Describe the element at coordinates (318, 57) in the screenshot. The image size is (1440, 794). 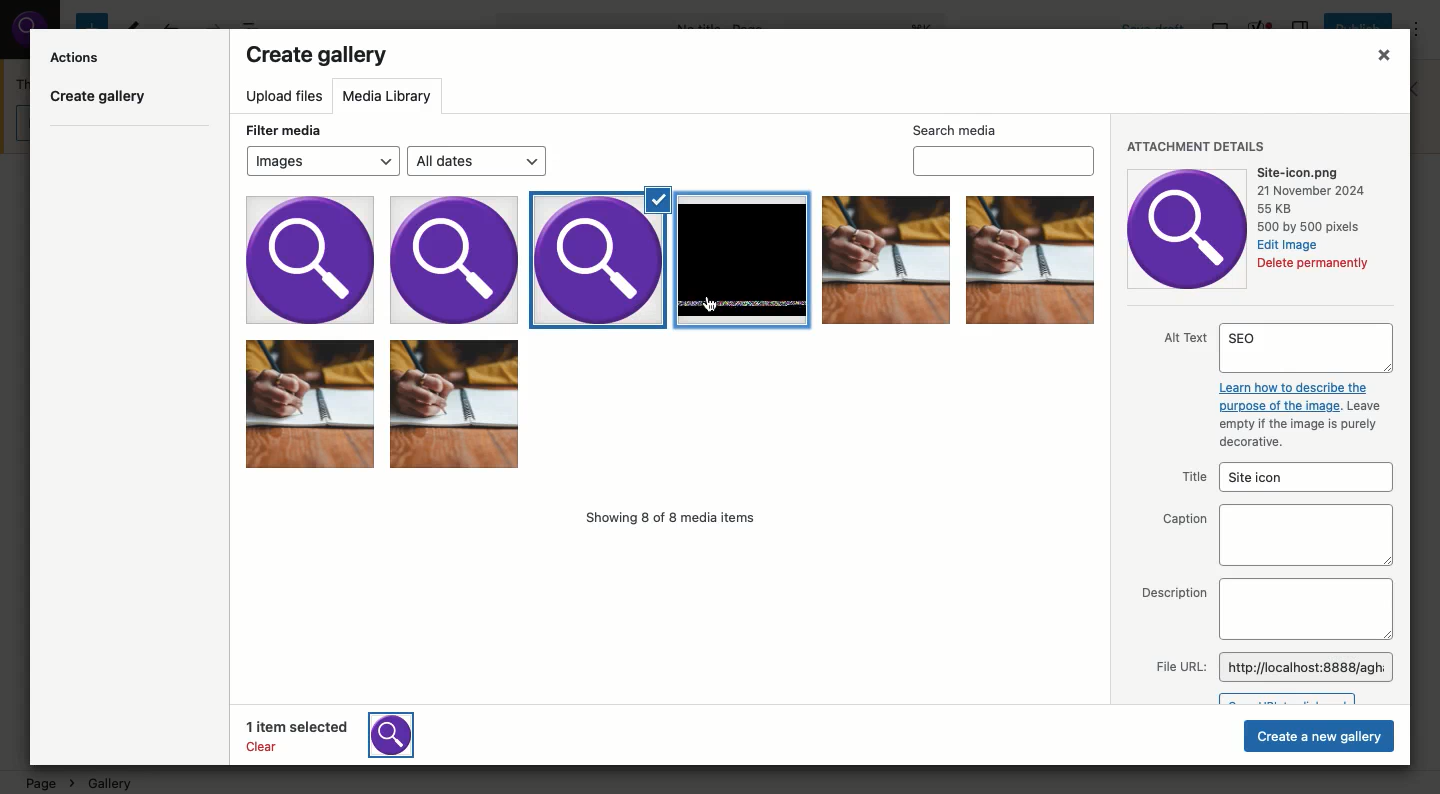
I see `Create gallery` at that location.